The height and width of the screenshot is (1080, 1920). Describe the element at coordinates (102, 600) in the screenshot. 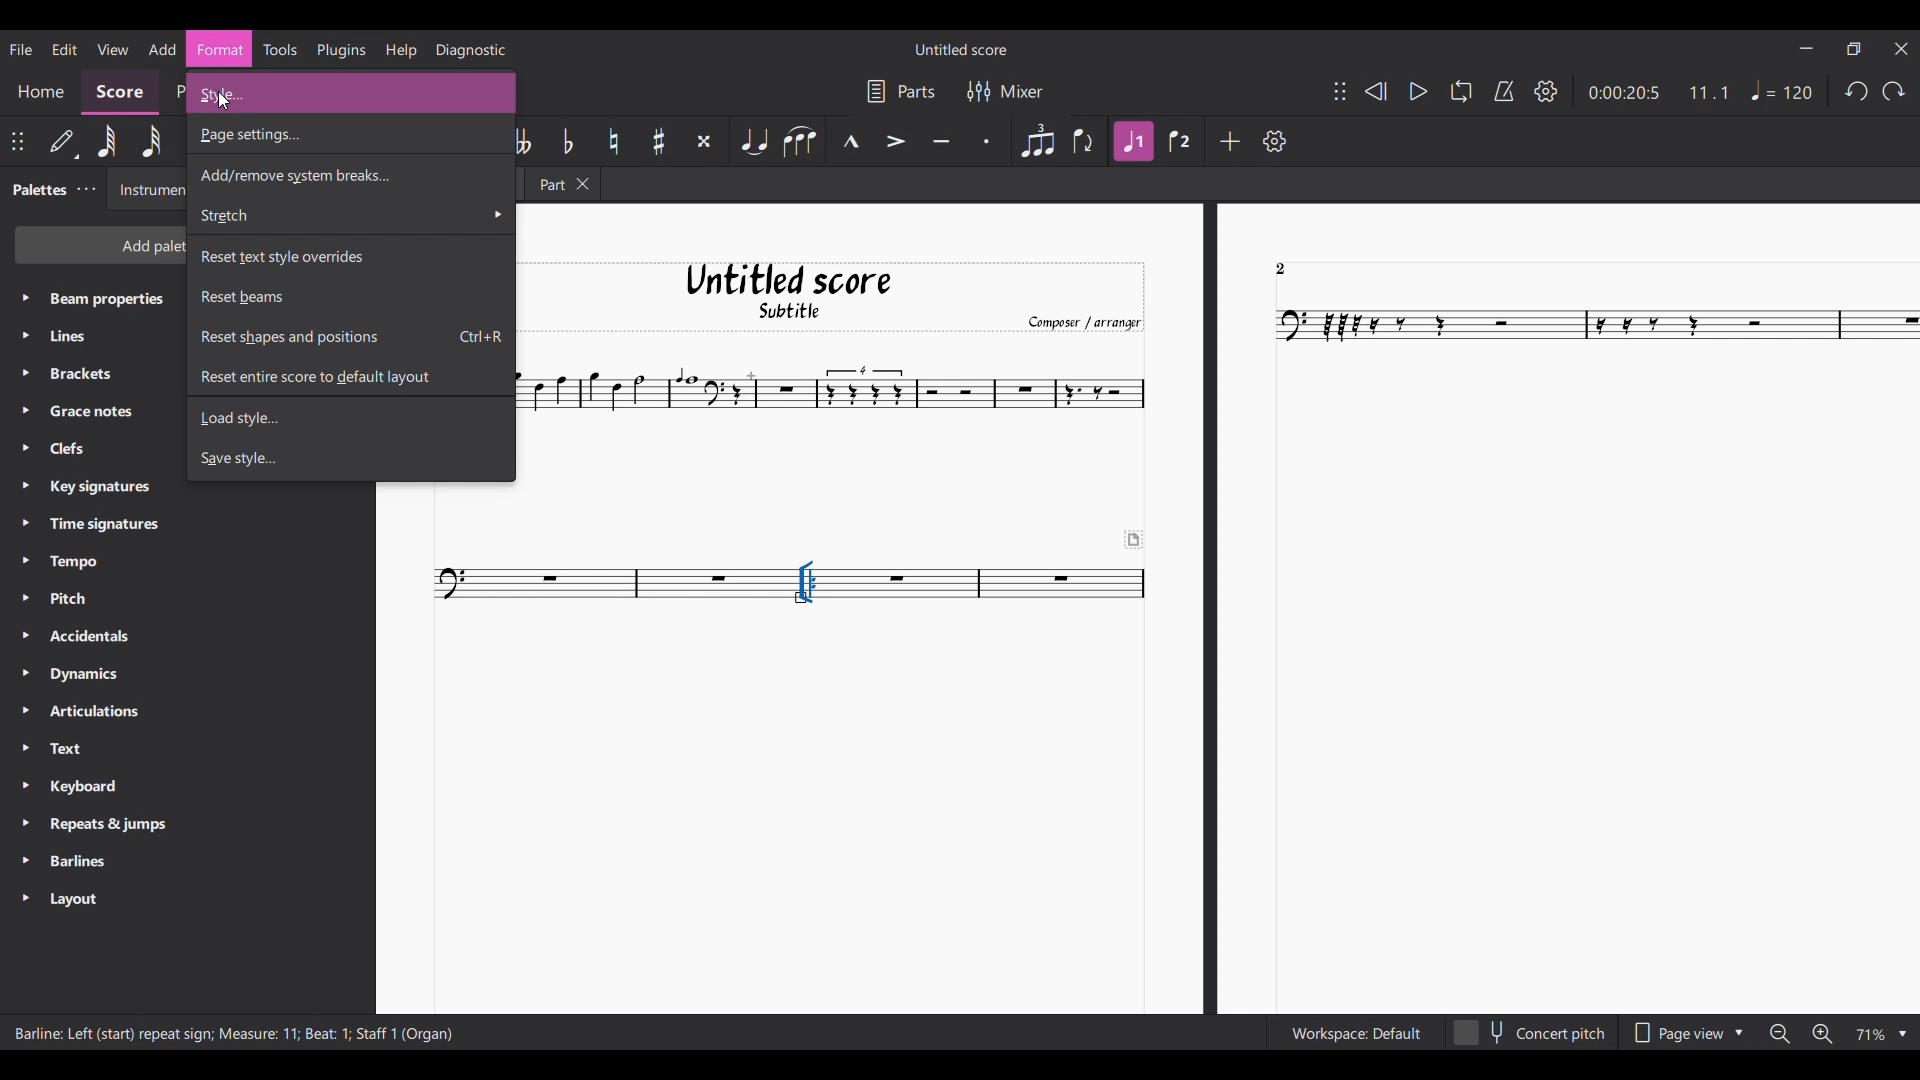

I see `Palette setting options` at that location.